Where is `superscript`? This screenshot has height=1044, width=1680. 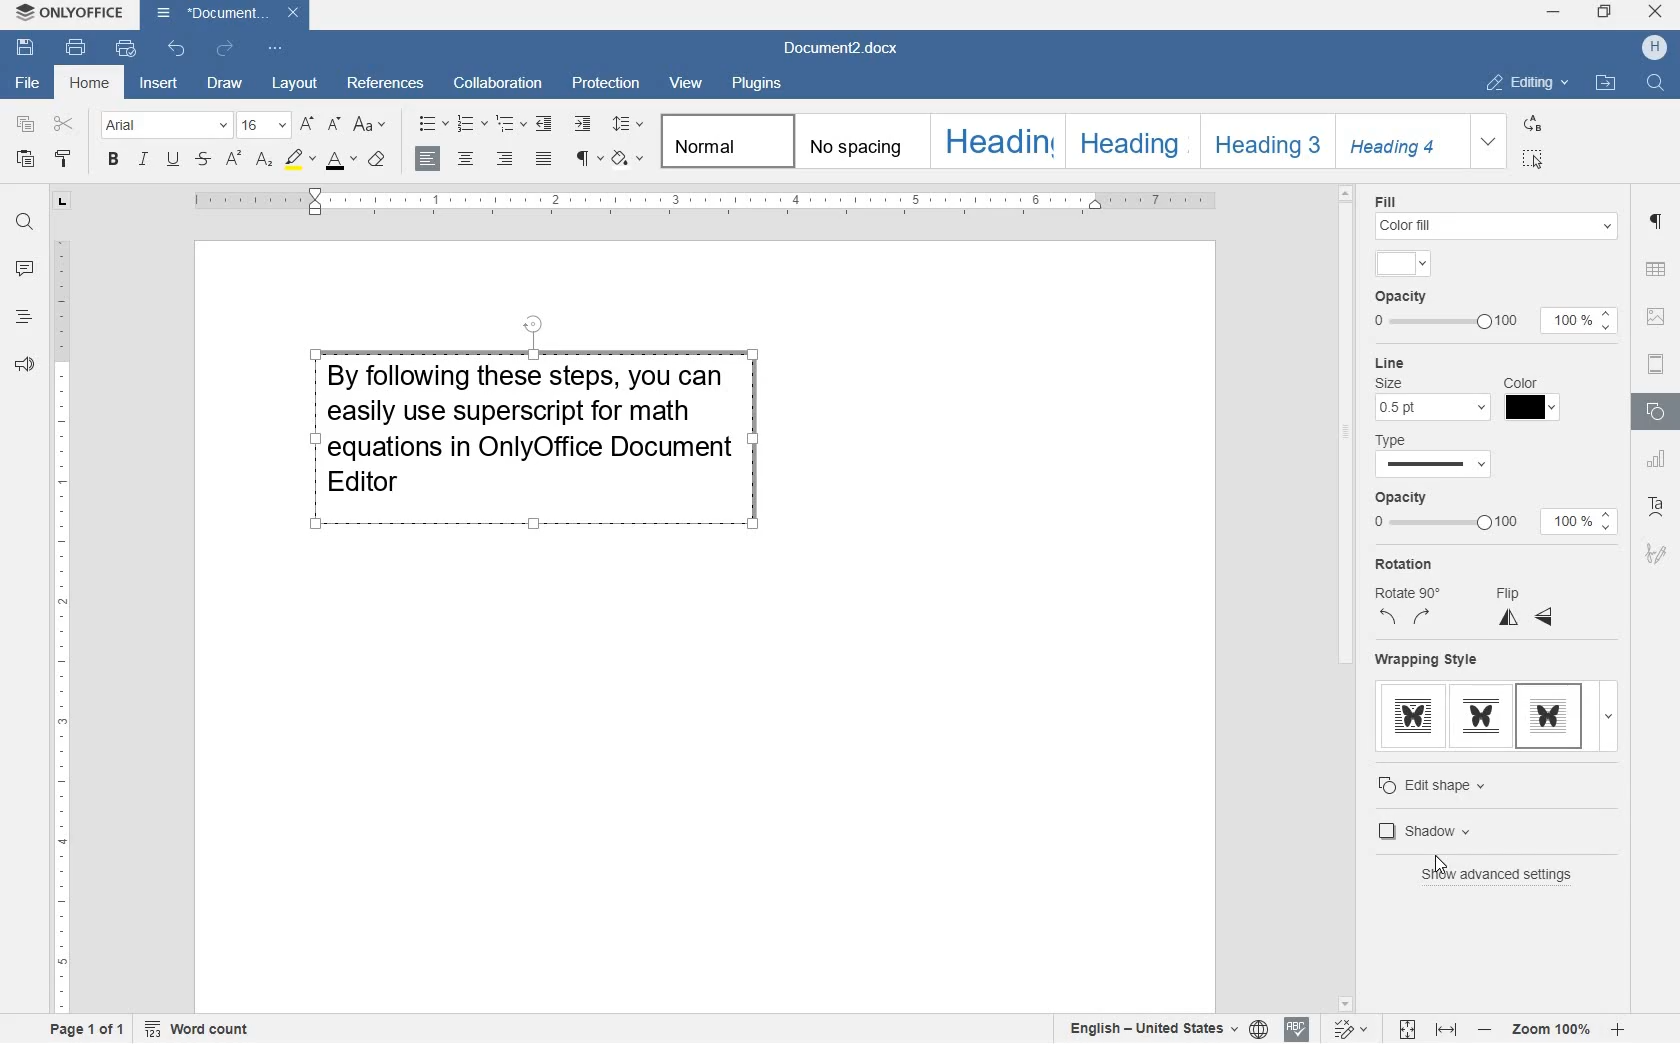
superscript is located at coordinates (233, 160).